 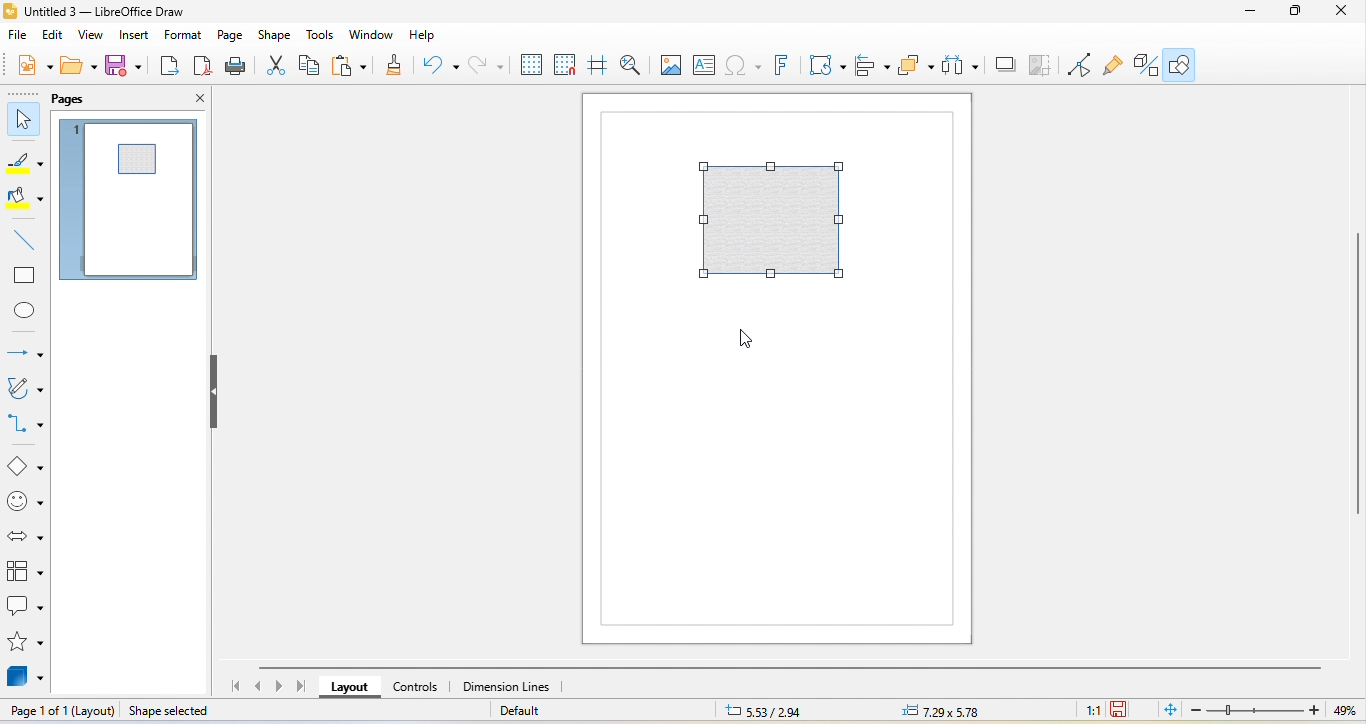 I want to click on 0.00x0.00, so click(x=950, y=711).